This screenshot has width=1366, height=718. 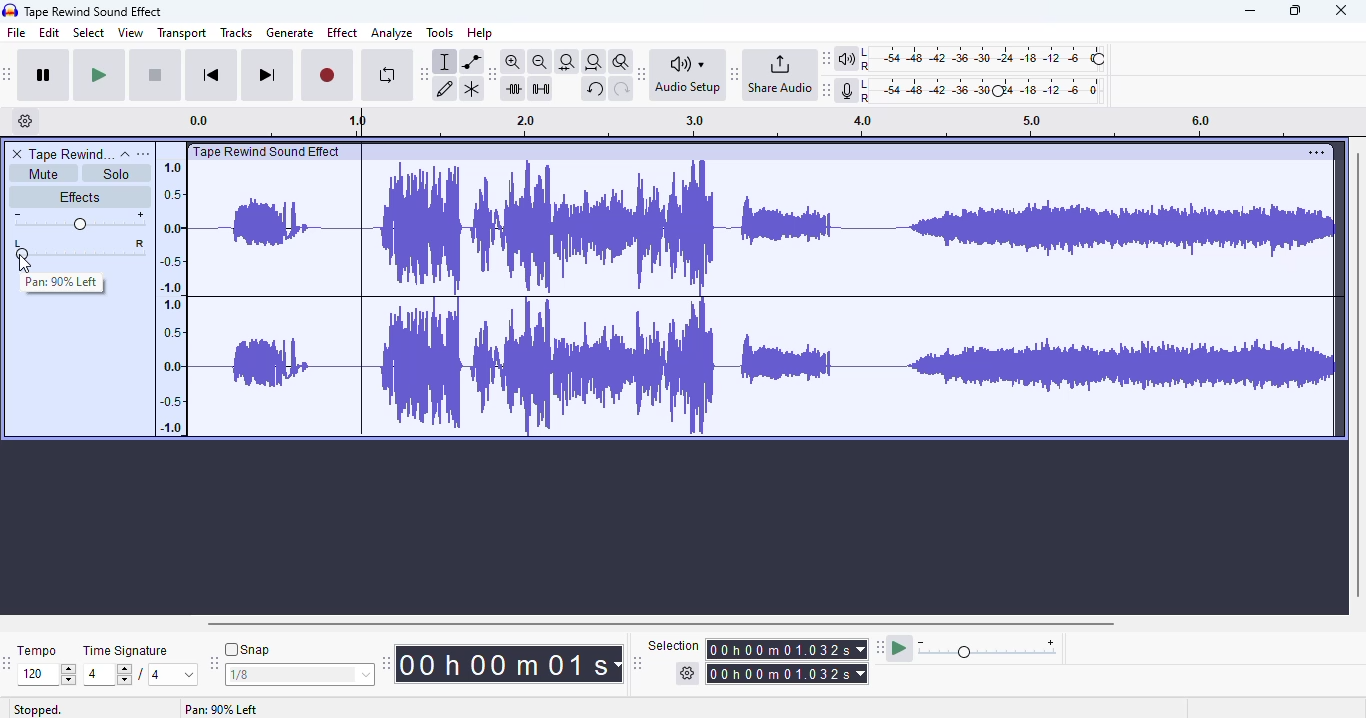 What do you see at coordinates (508, 665) in the screenshot?
I see `audacity time ` at bounding box center [508, 665].